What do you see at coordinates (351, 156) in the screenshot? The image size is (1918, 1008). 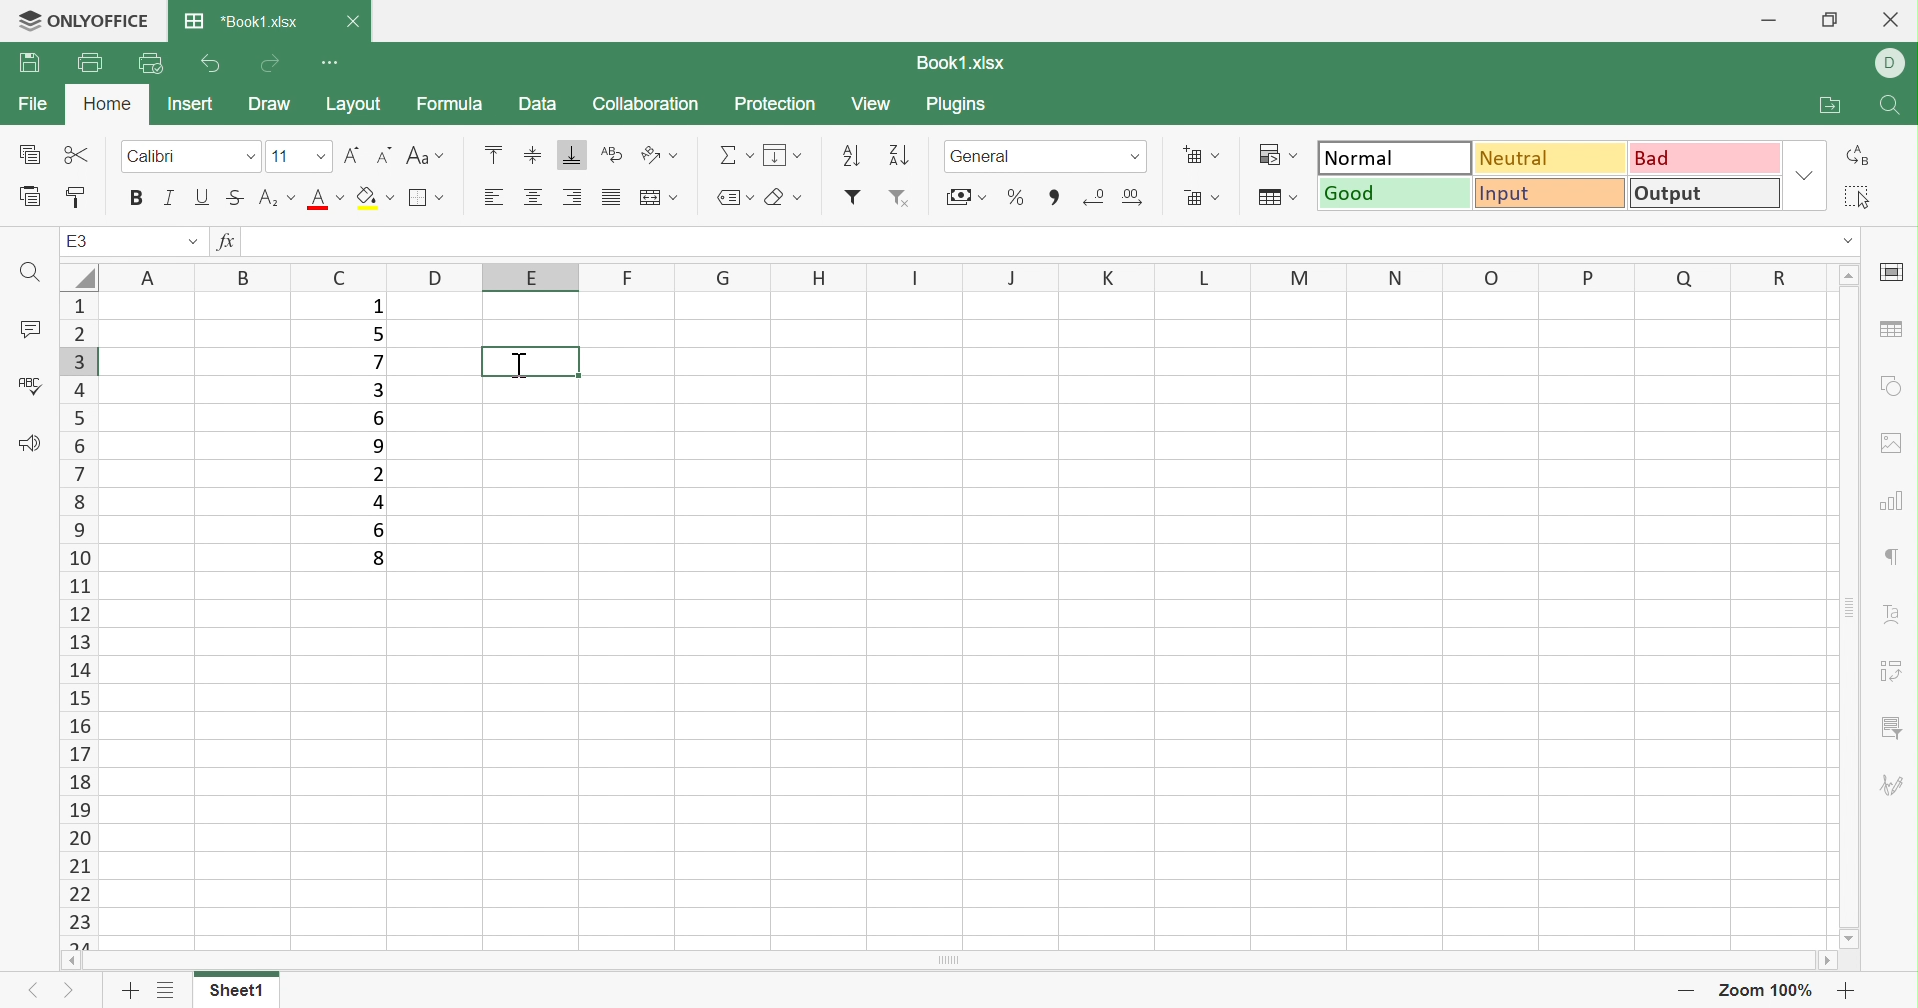 I see `Increment font size` at bounding box center [351, 156].